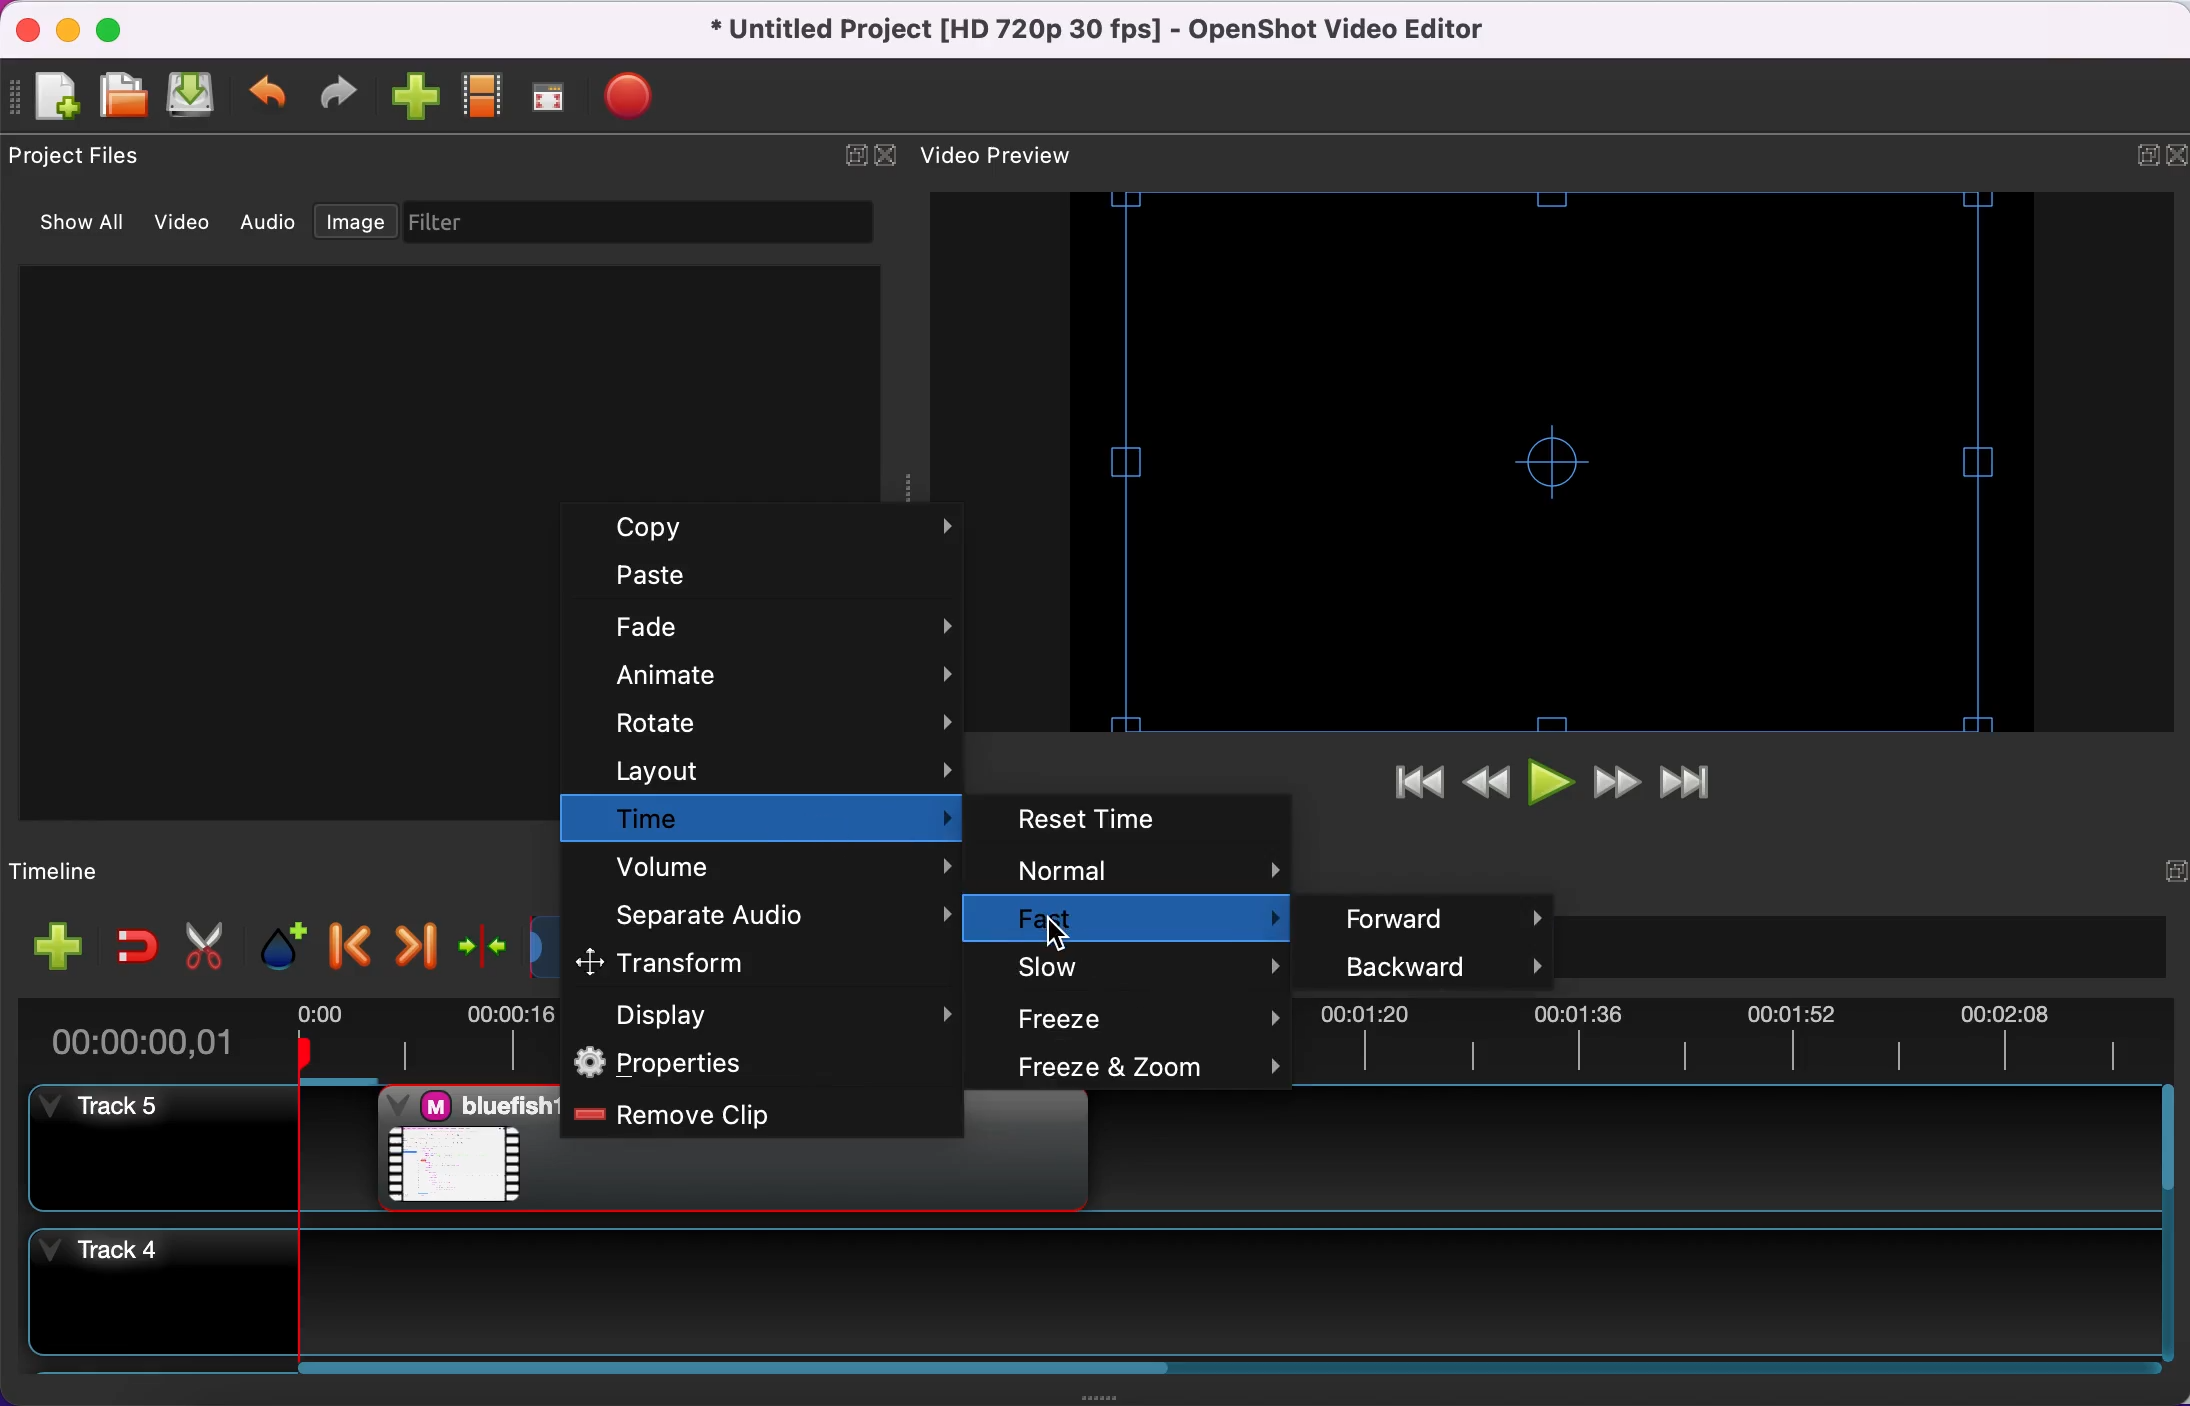 This screenshot has width=2190, height=1406. What do you see at coordinates (70, 28) in the screenshot?
I see `minimize` at bounding box center [70, 28].